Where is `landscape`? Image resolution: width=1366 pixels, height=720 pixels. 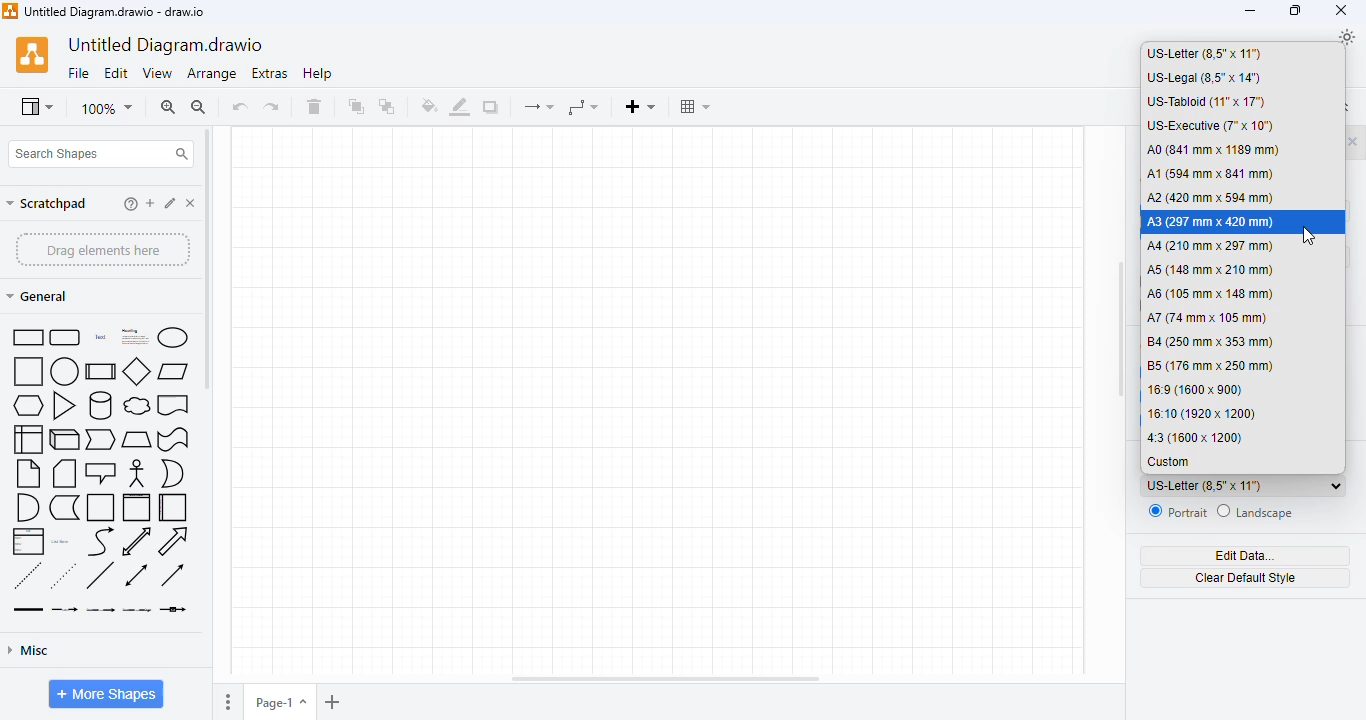
landscape is located at coordinates (1256, 513).